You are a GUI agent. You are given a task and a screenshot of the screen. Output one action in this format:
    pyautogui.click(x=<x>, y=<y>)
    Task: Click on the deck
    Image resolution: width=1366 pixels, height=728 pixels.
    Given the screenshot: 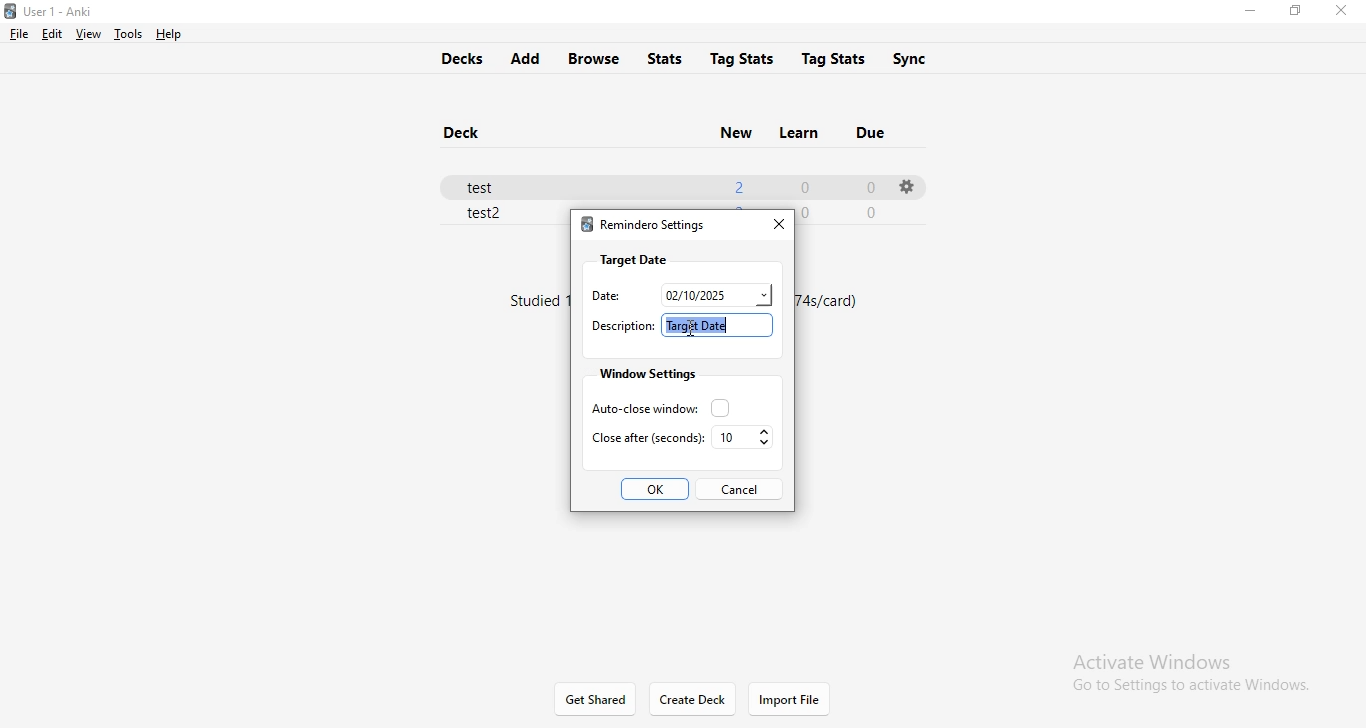 What is the action you would take?
    pyautogui.click(x=467, y=134)
    